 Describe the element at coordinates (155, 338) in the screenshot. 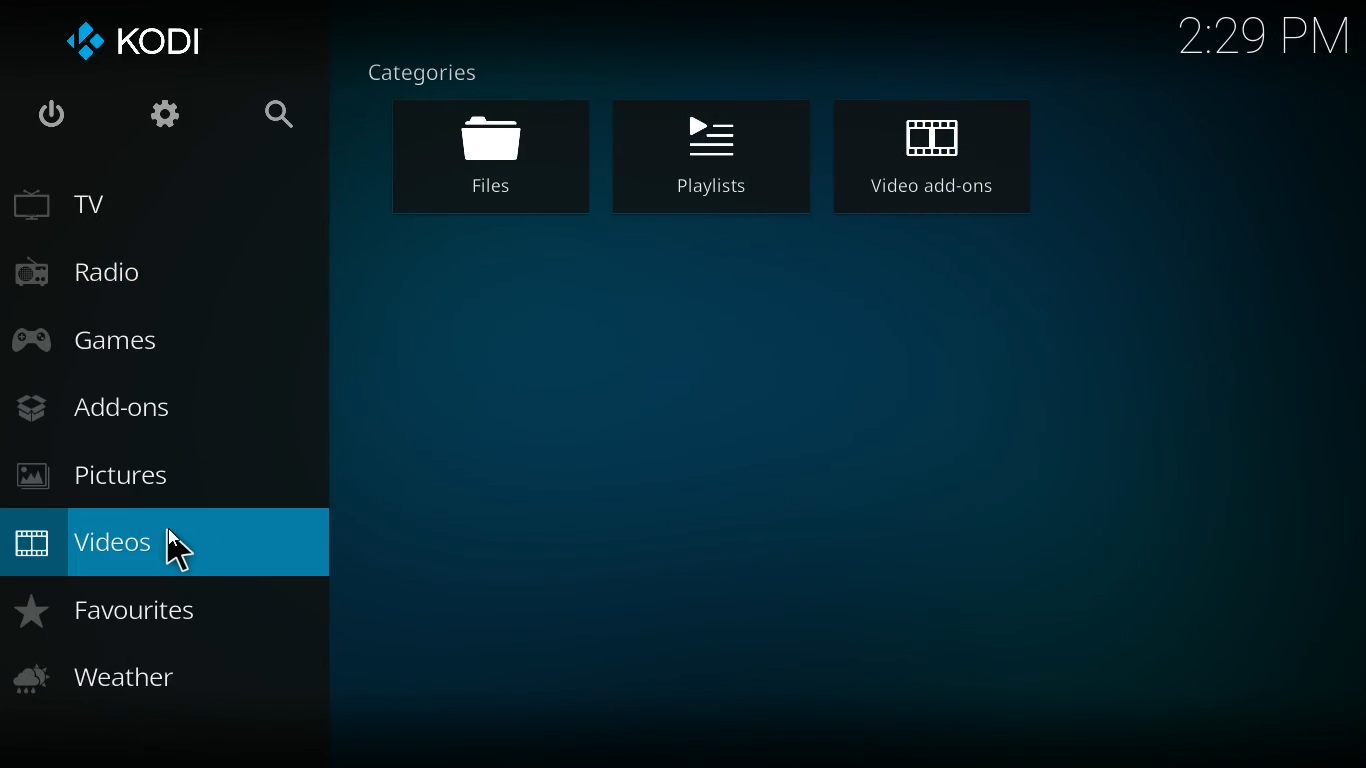

I see `games` at that location.